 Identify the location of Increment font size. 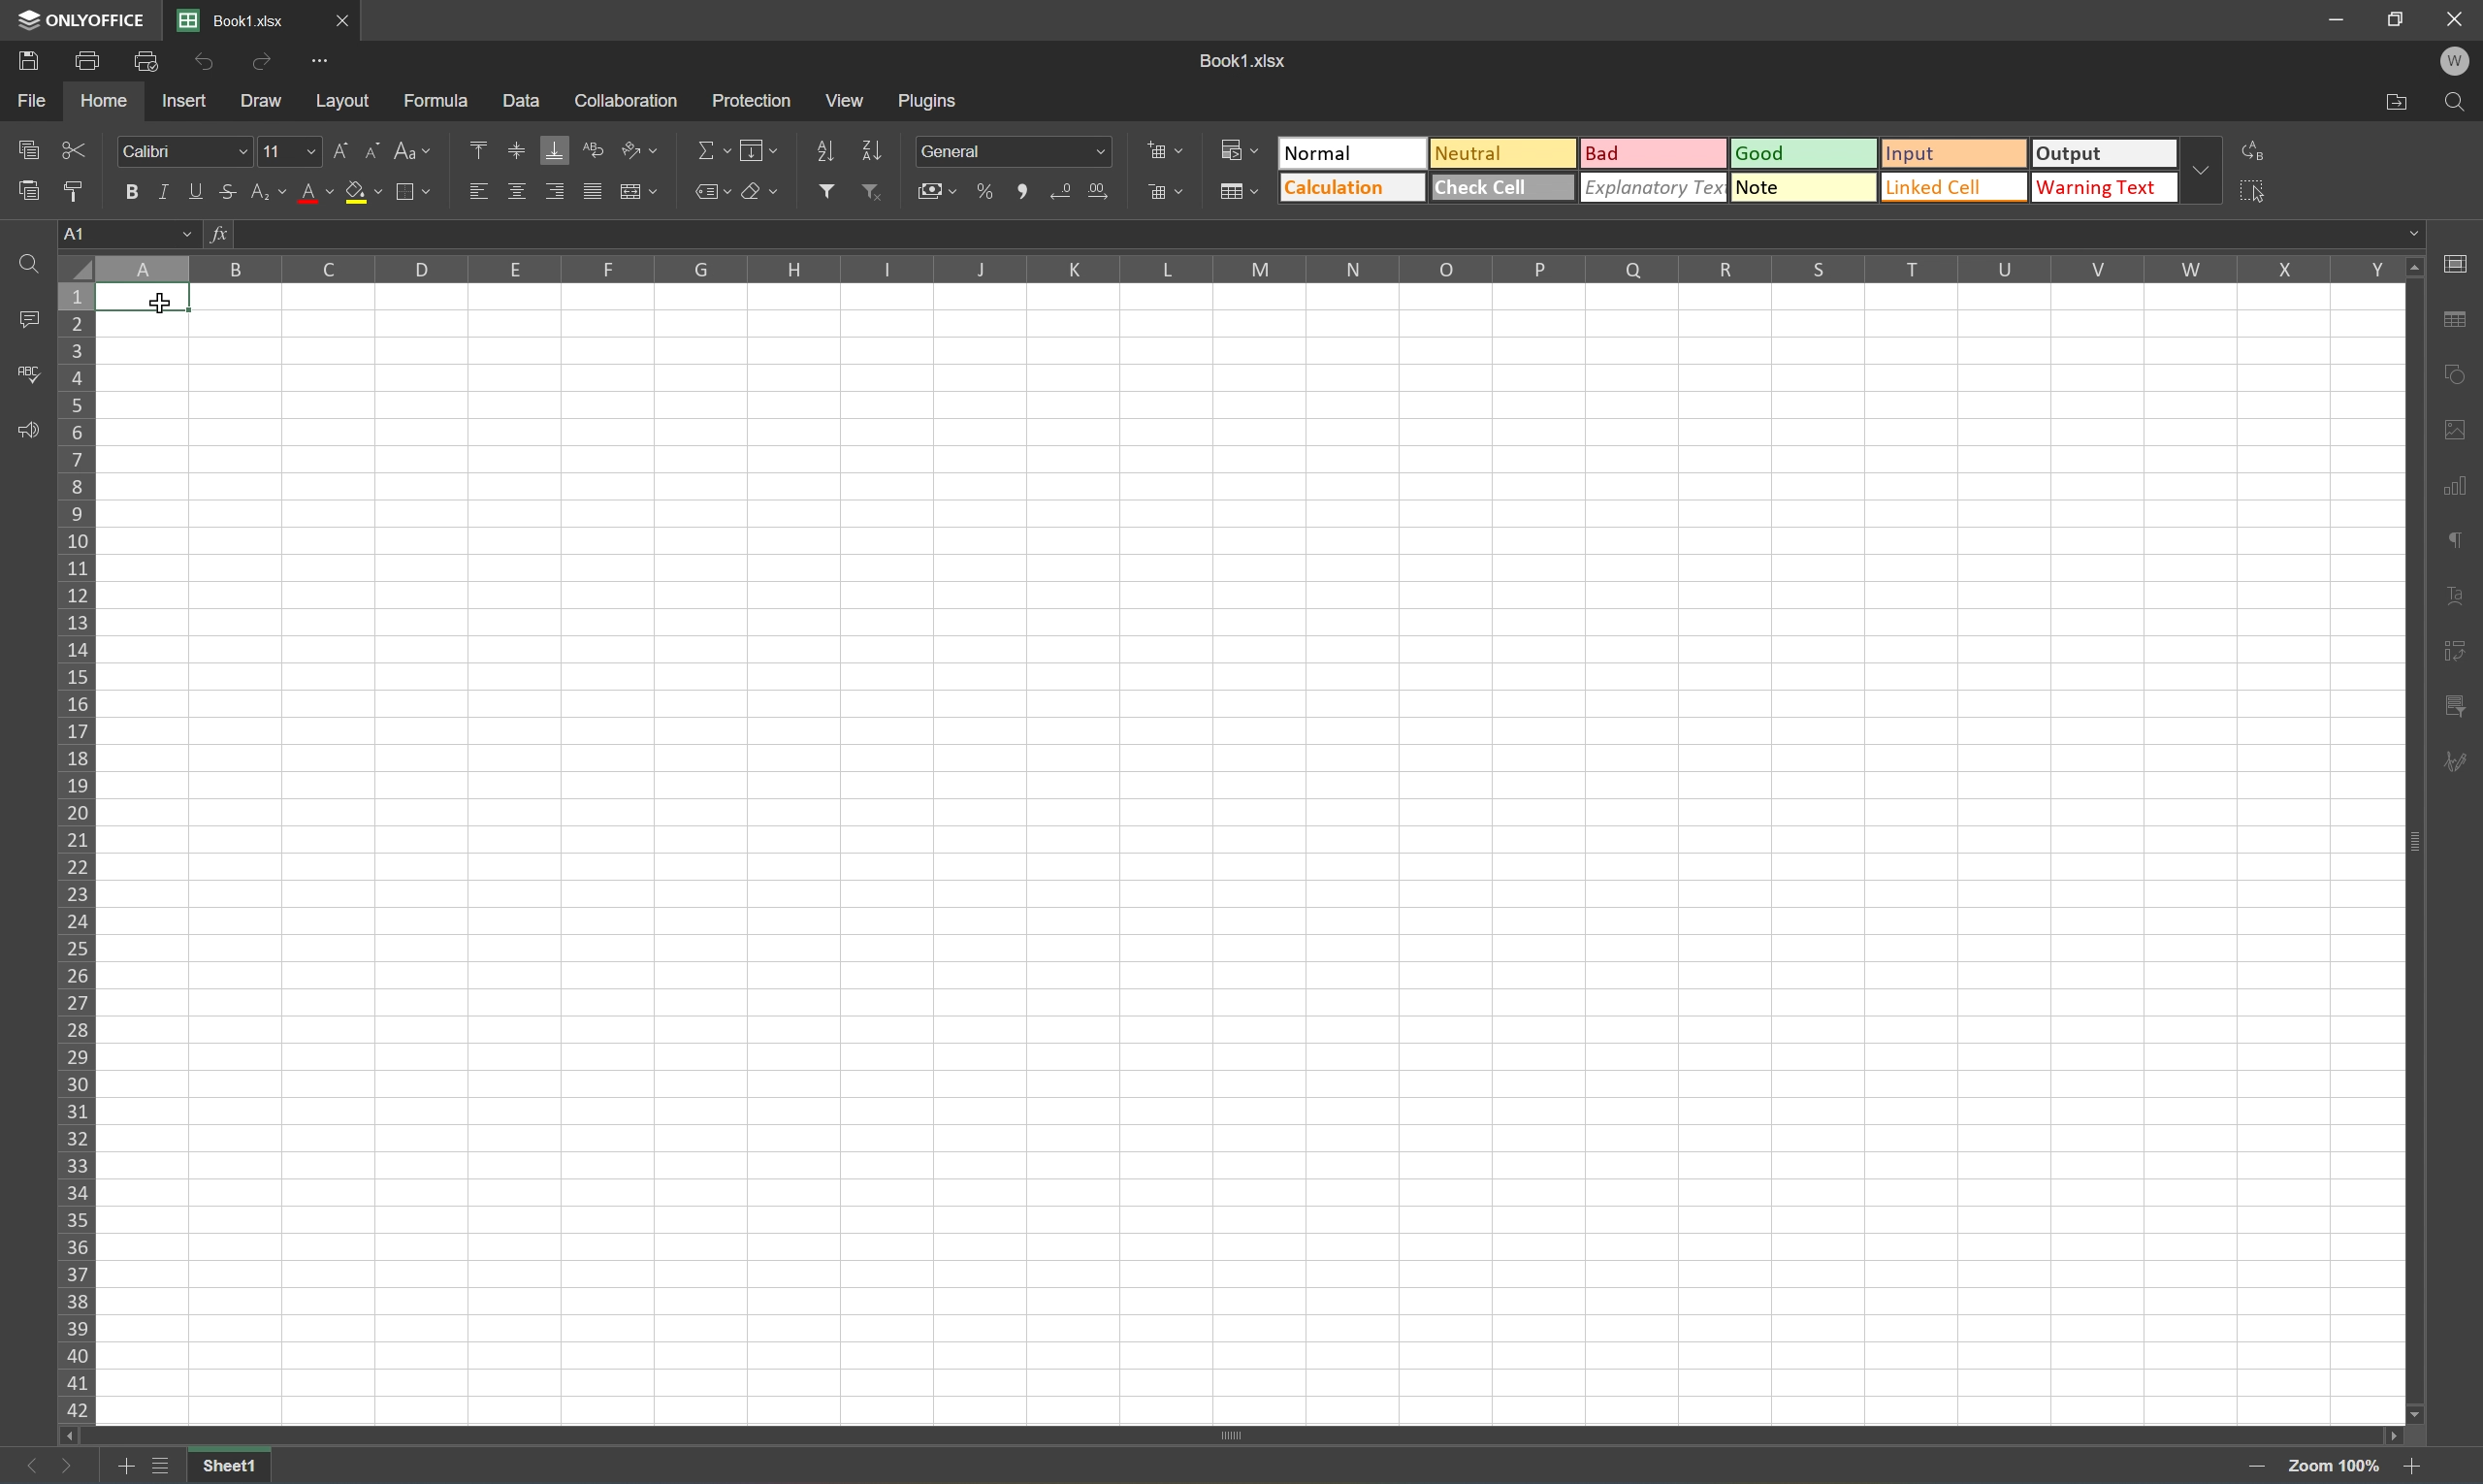
(341, 153).